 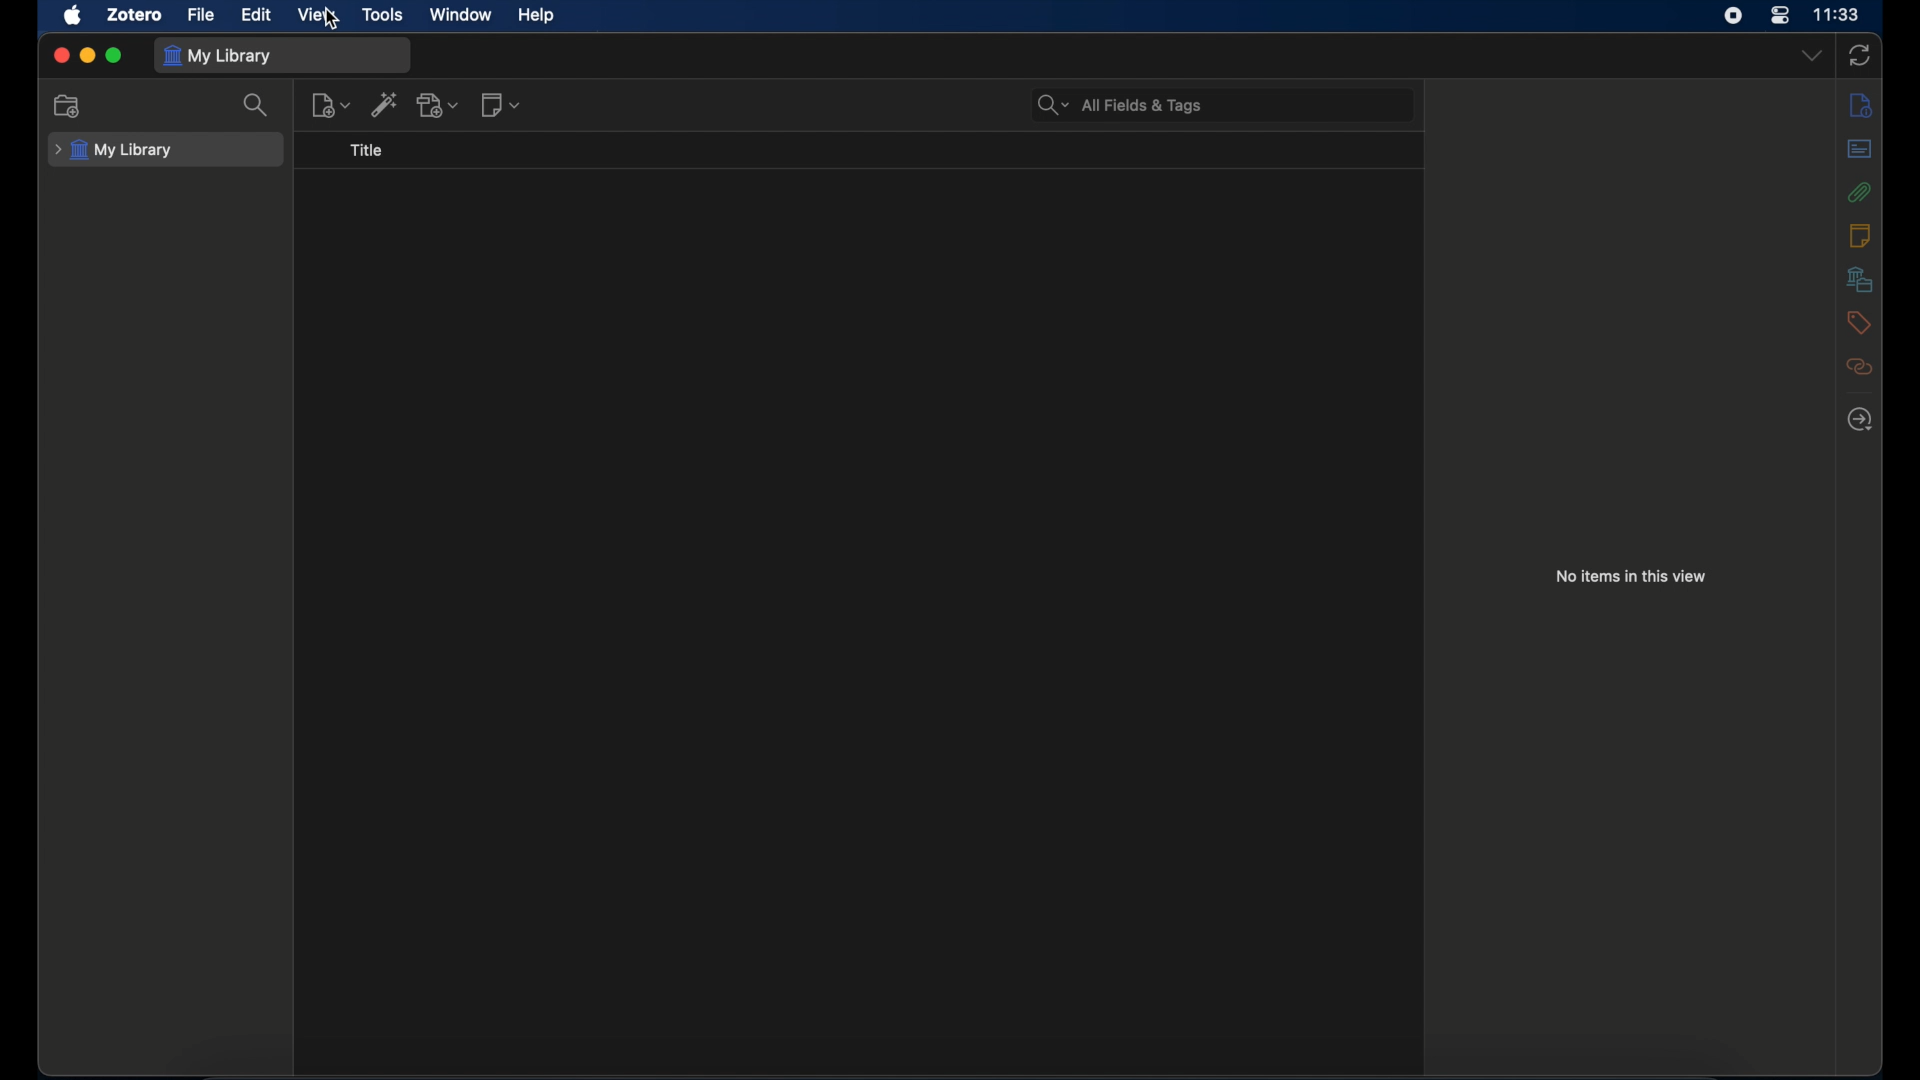 I want to click on related, so click(x=1860, y=367).